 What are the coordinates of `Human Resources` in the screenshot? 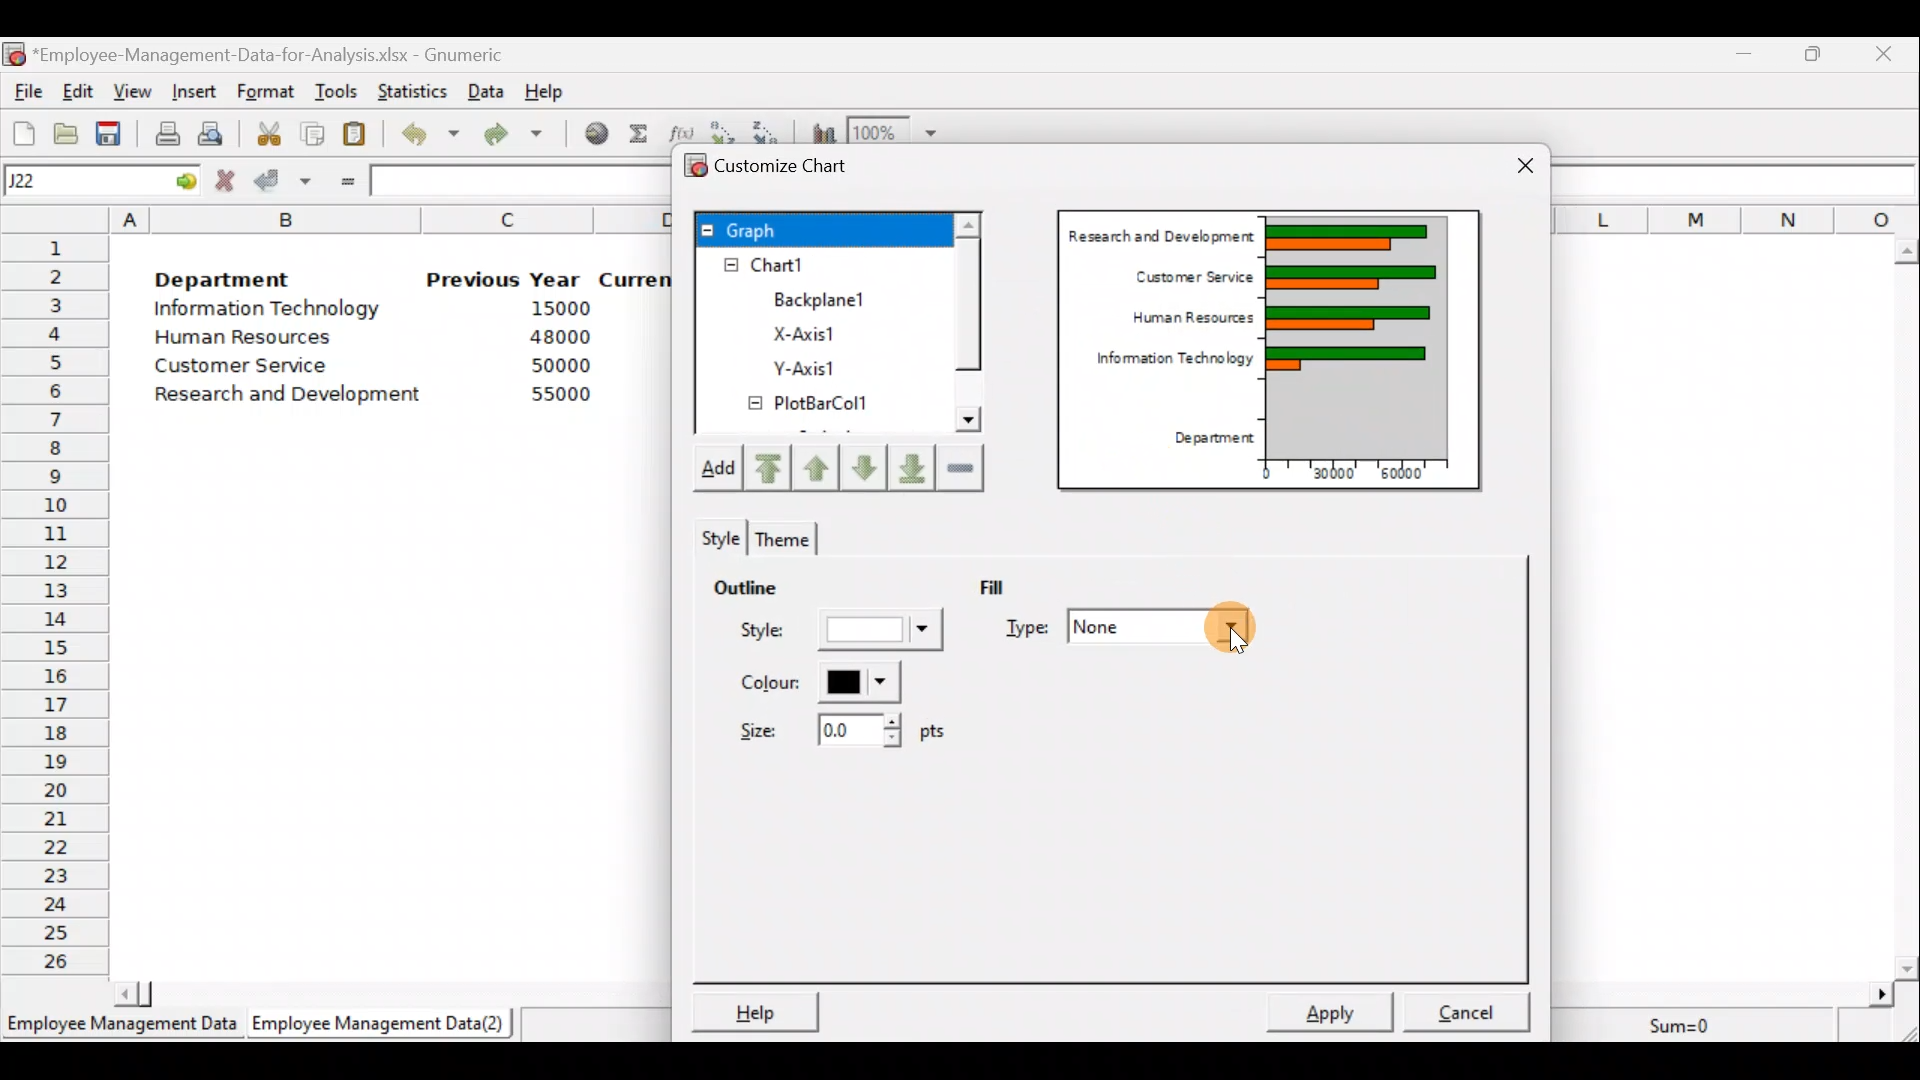 It's located at (258, 339).